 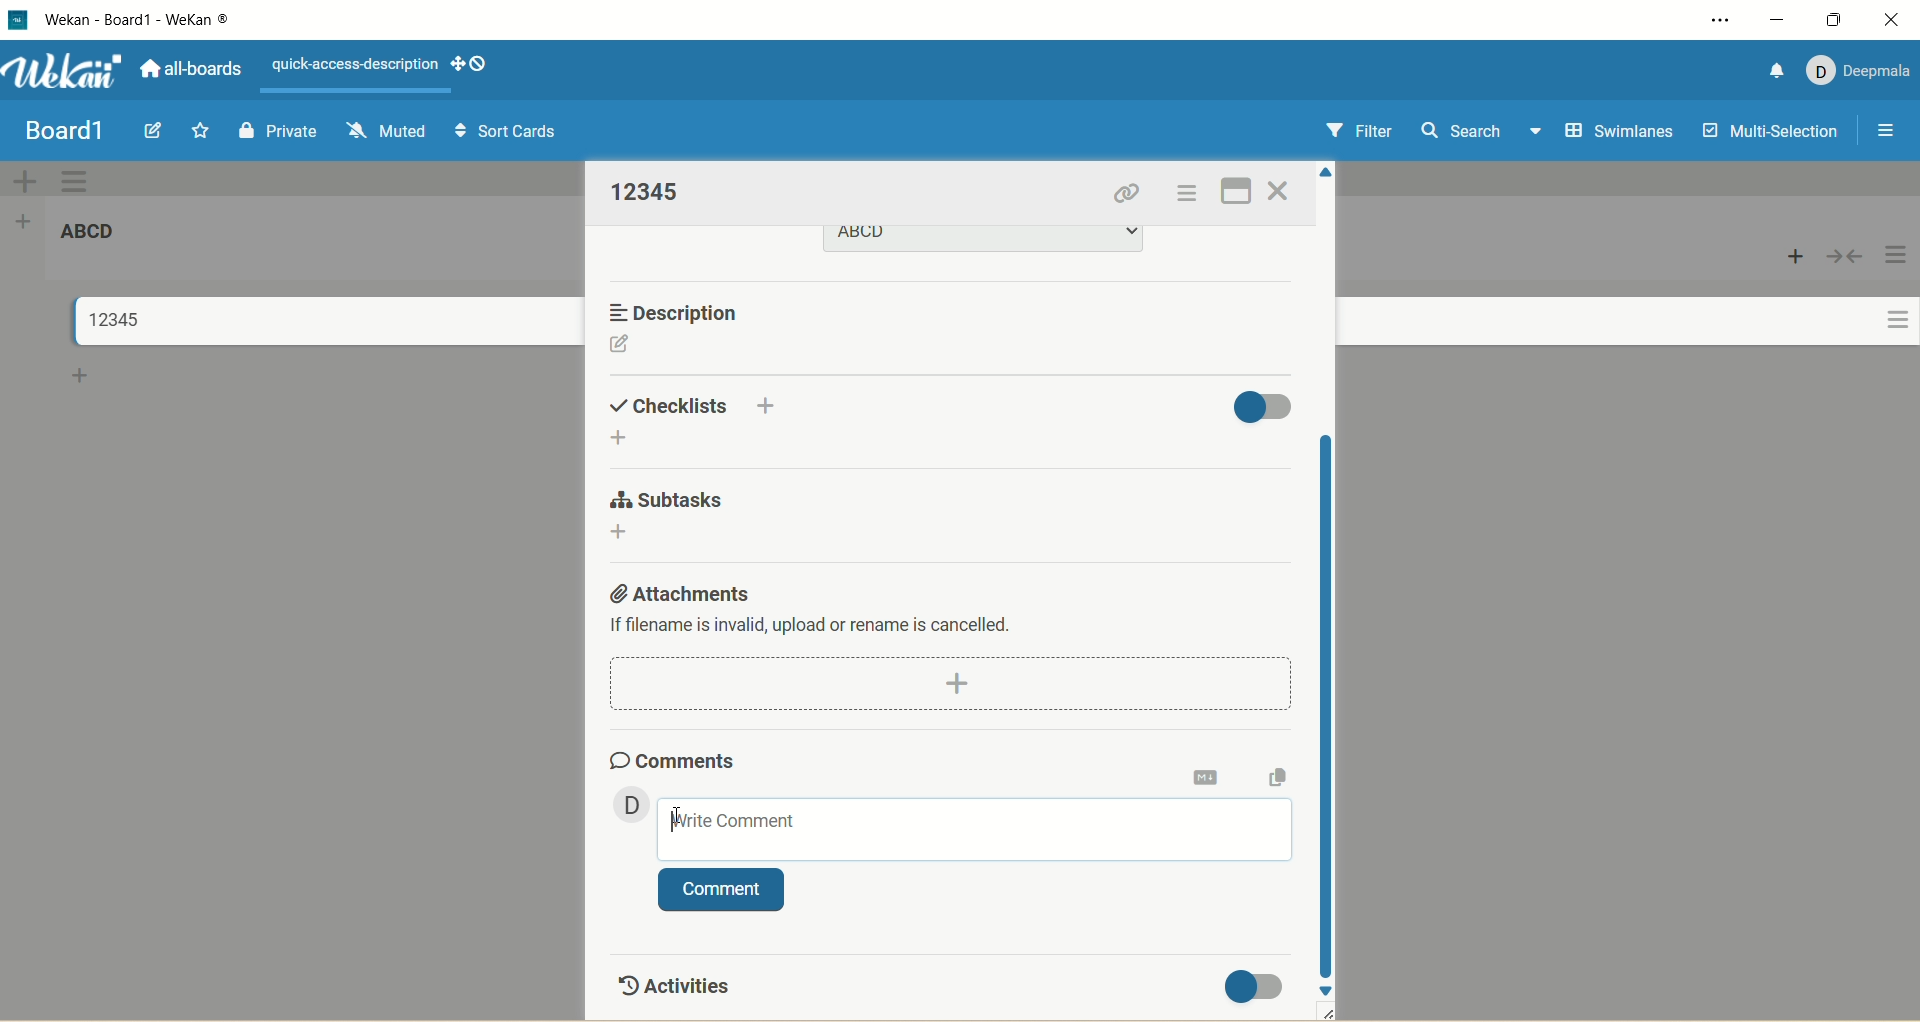 I want to click on minimize, so click(x=1775, y=20).